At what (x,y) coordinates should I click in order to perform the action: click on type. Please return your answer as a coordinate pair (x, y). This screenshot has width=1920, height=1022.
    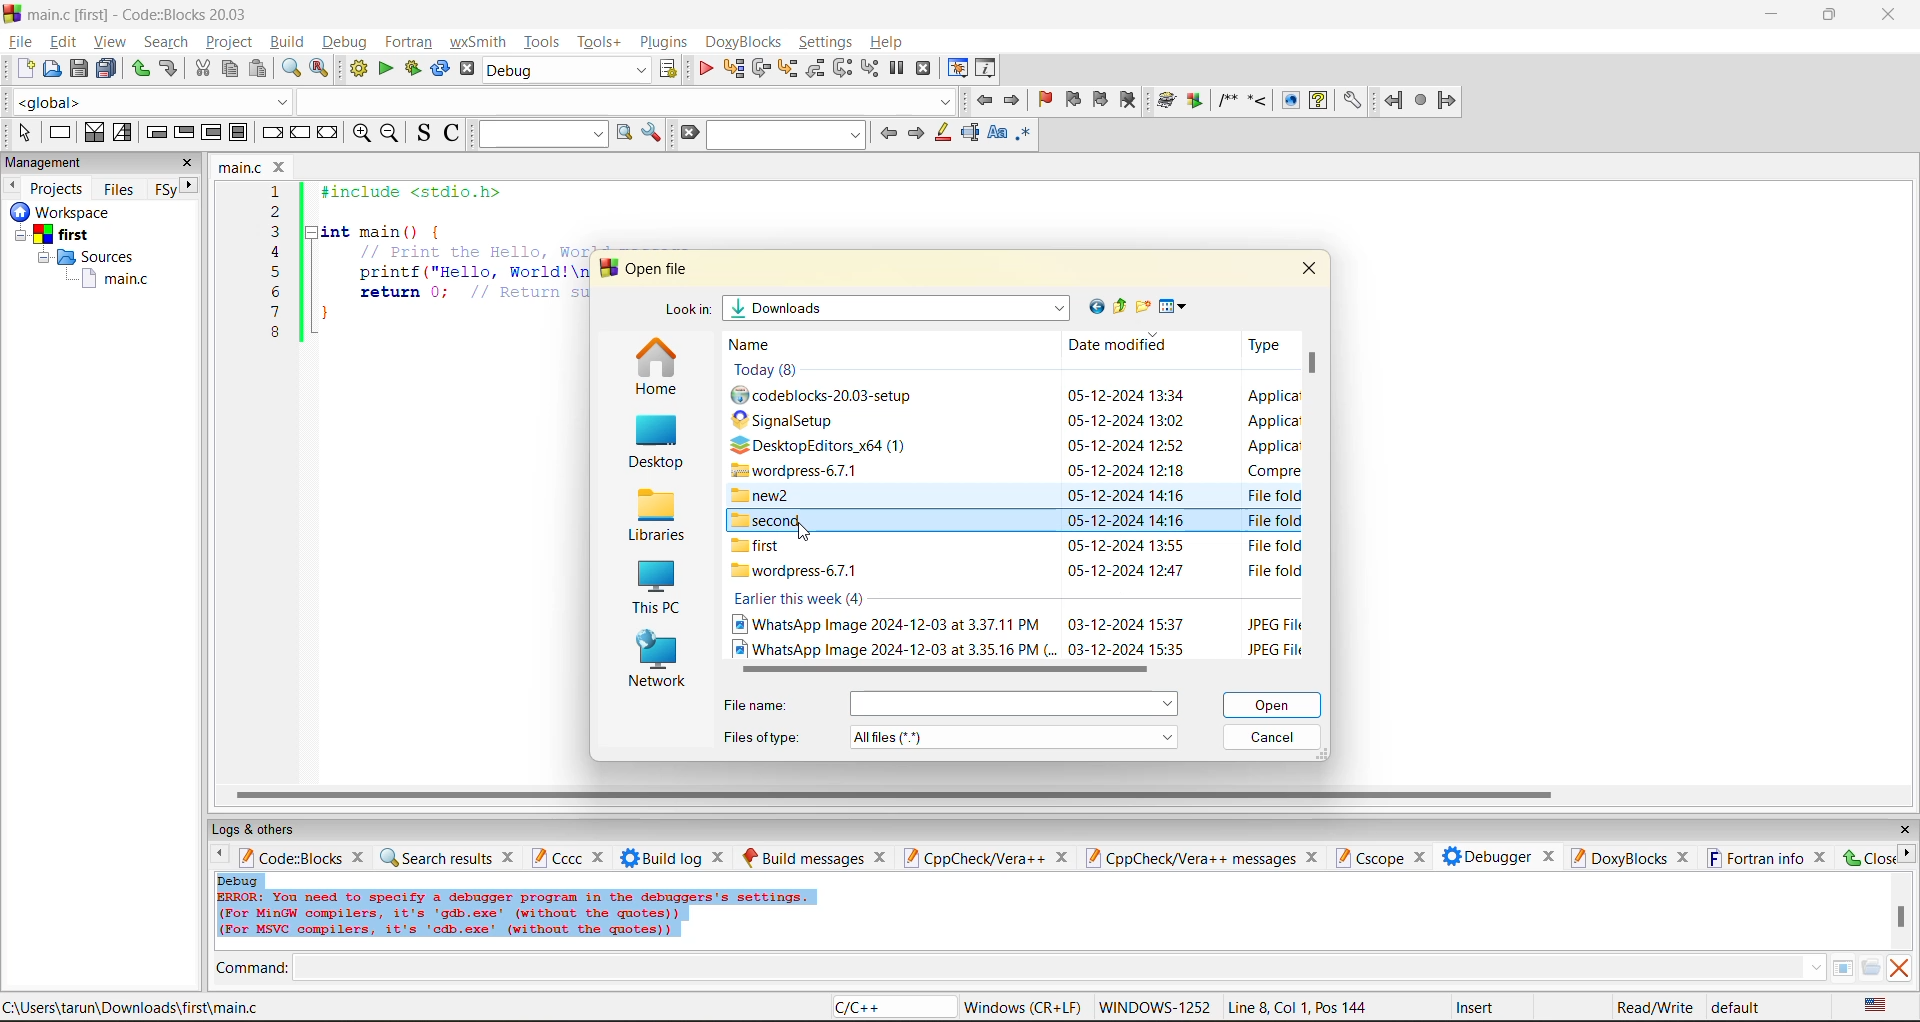
    Looking at the image, I should click on (1262, 344).